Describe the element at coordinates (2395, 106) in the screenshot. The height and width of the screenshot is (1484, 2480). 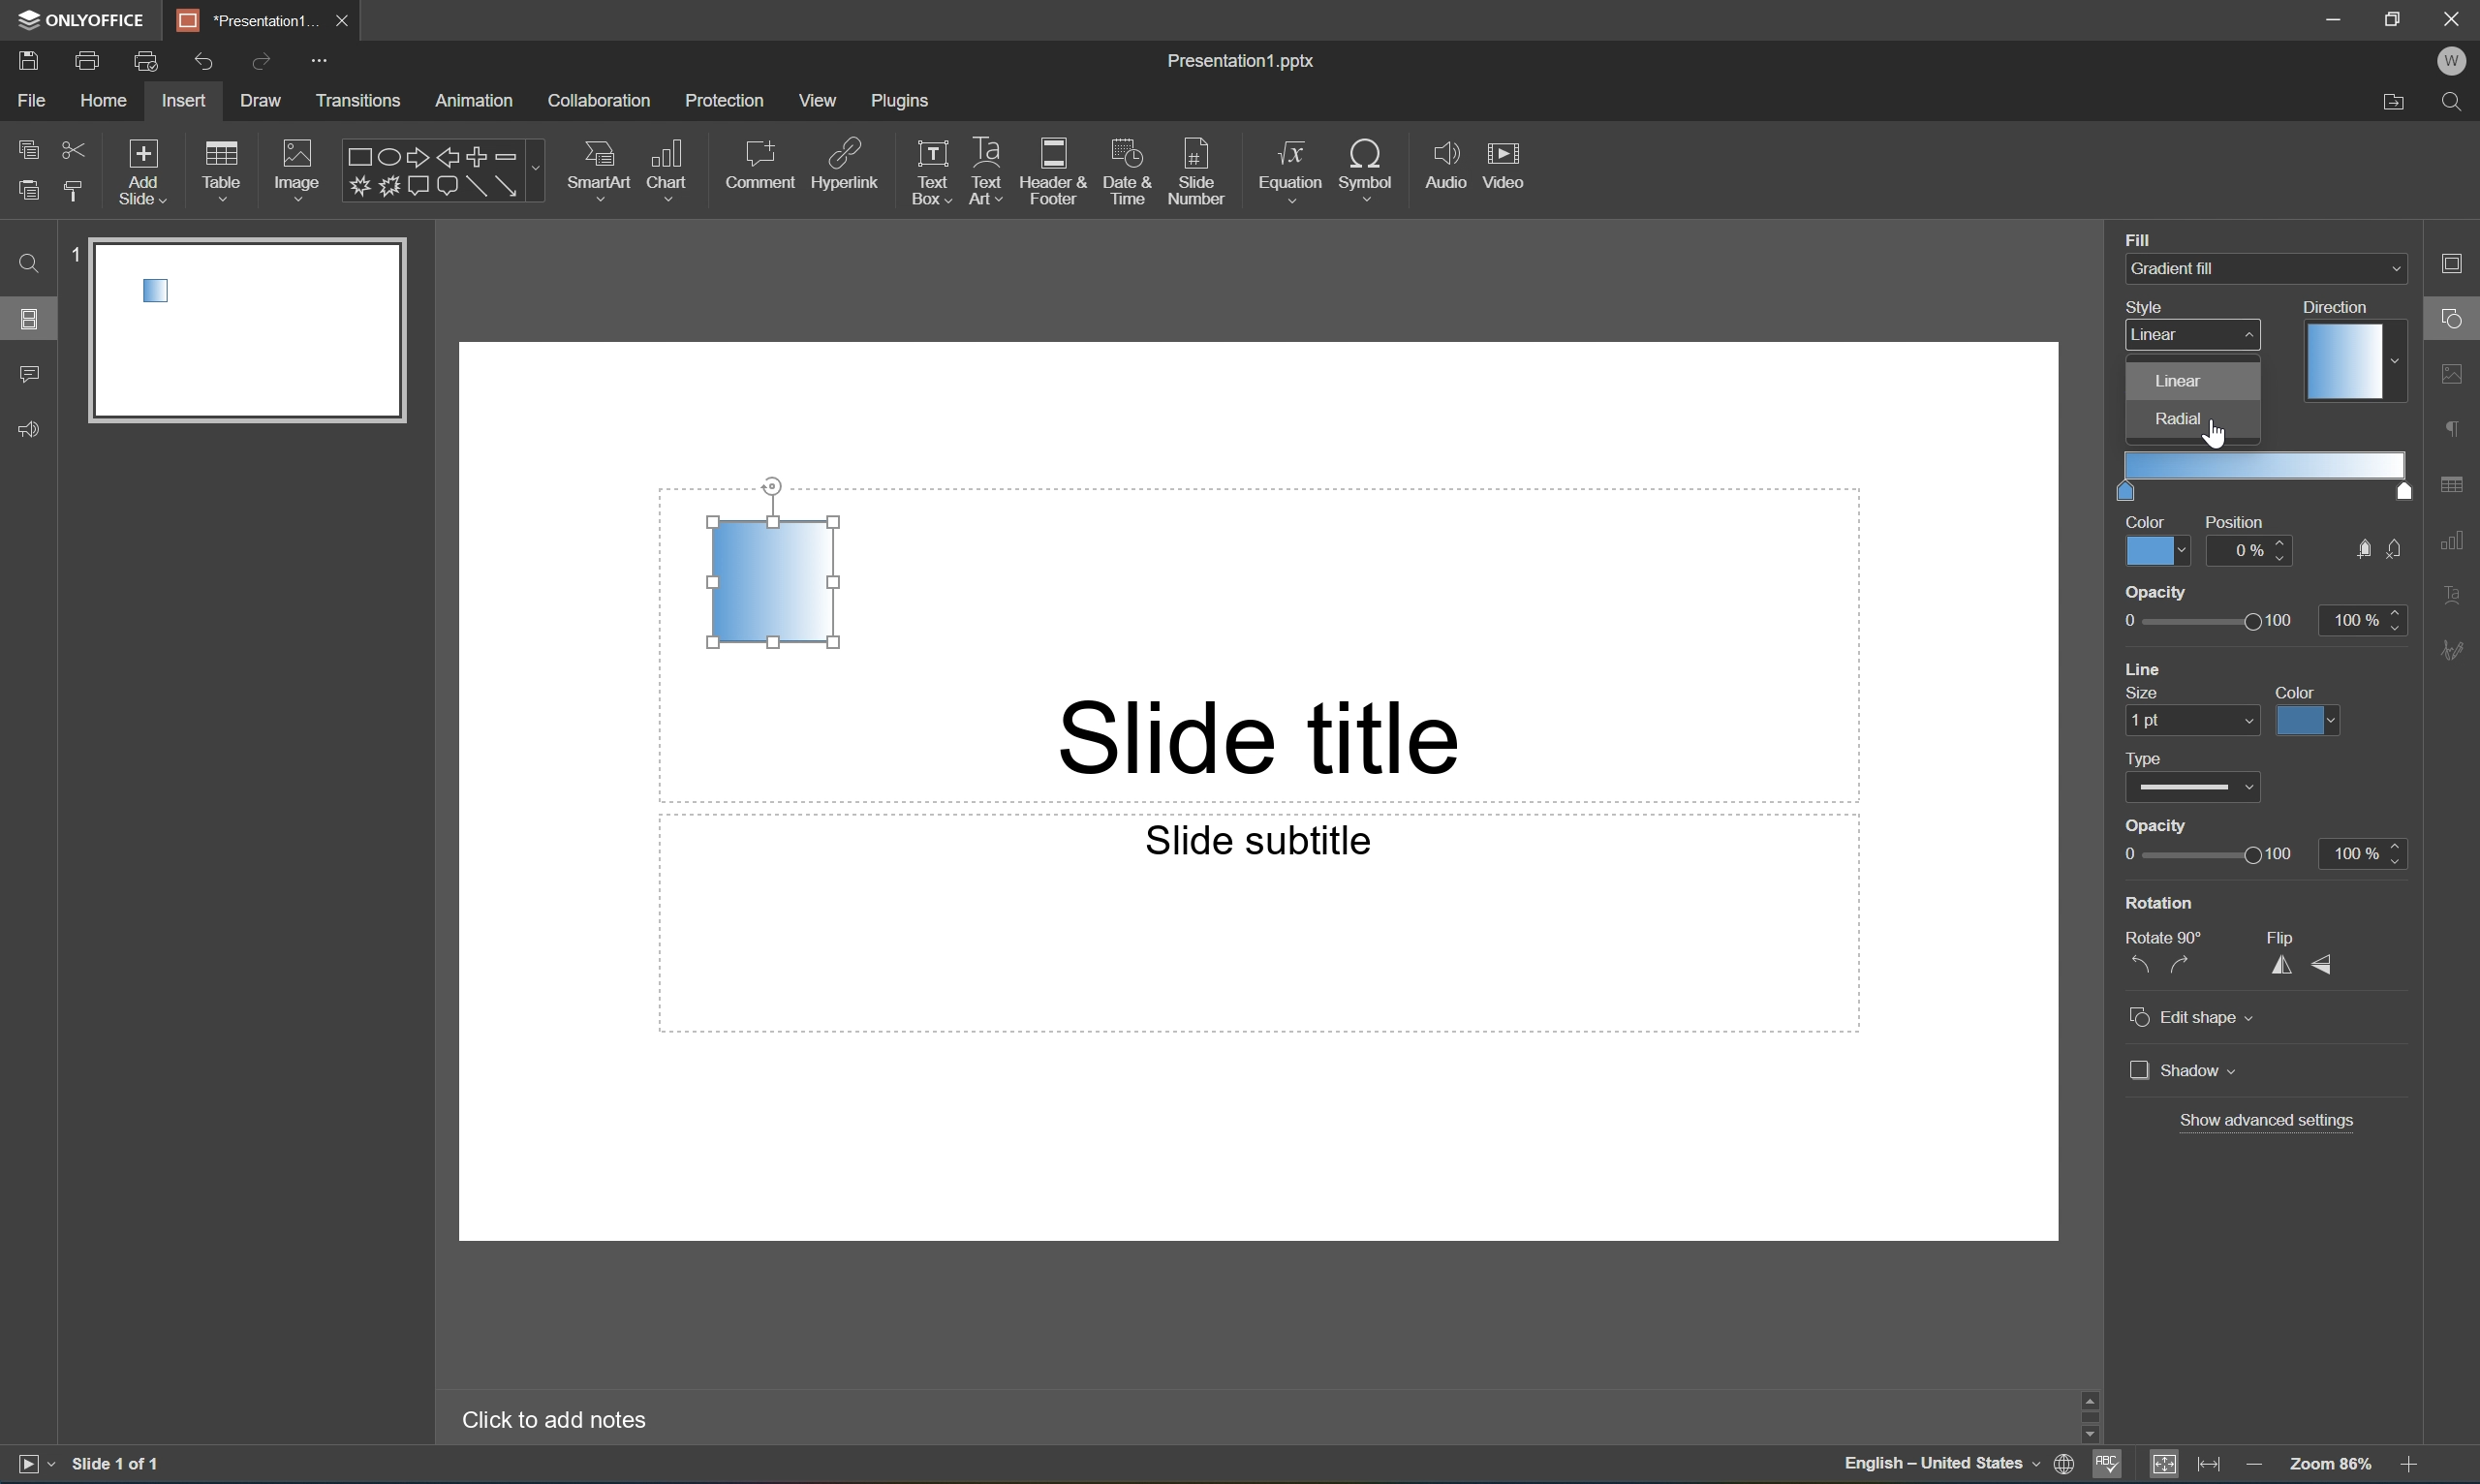
I see `Open file location` at that location.